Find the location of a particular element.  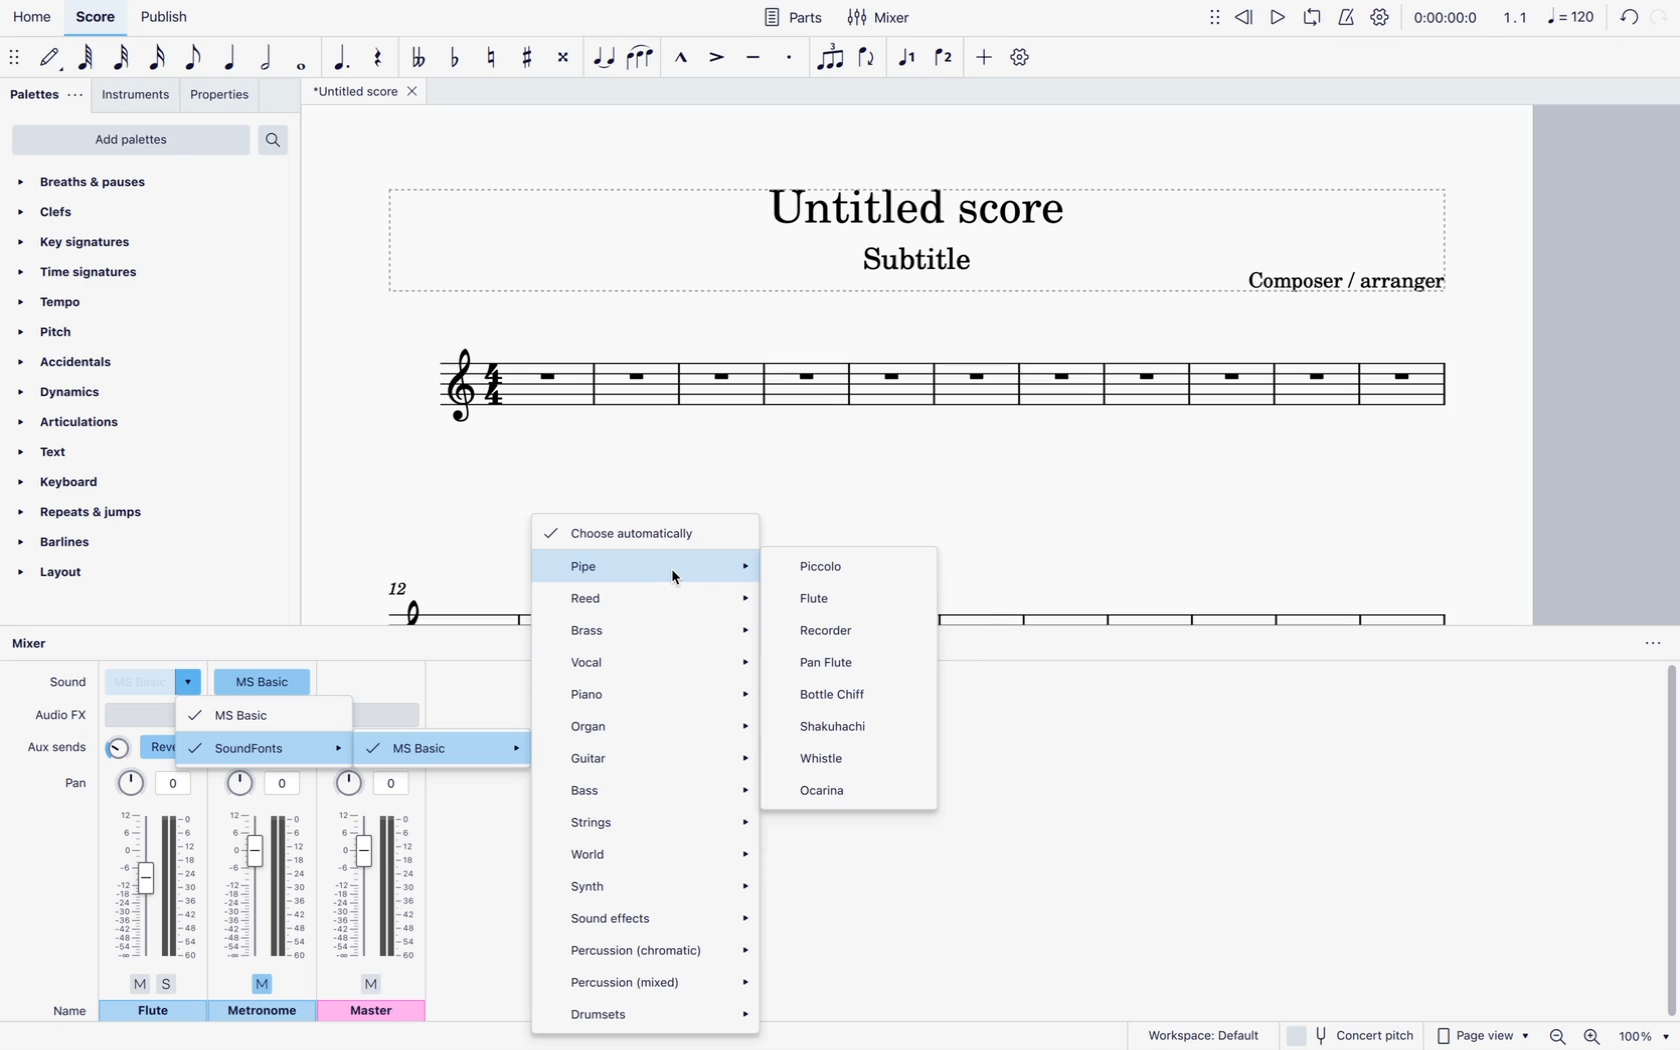

workspace is located at coordinates (1197, 1034).